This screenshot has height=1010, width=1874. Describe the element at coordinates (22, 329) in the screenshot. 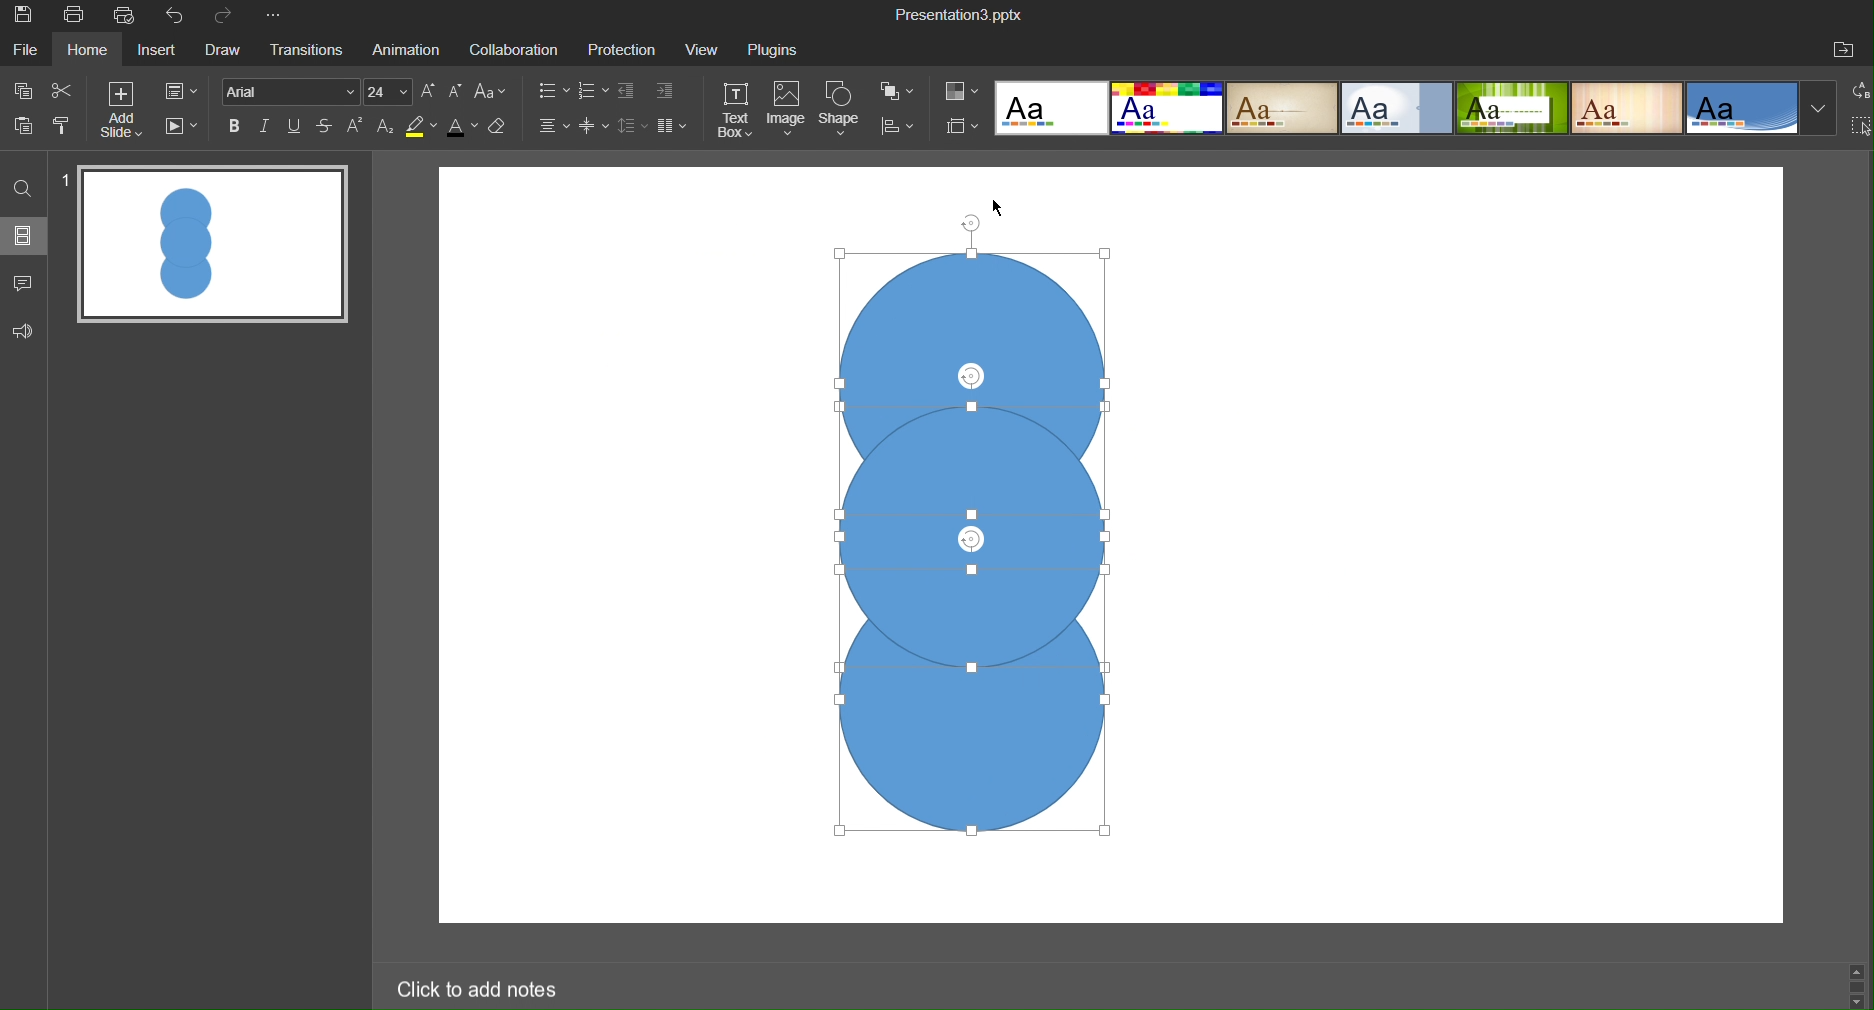

I see `Feedback and Support` at that location.